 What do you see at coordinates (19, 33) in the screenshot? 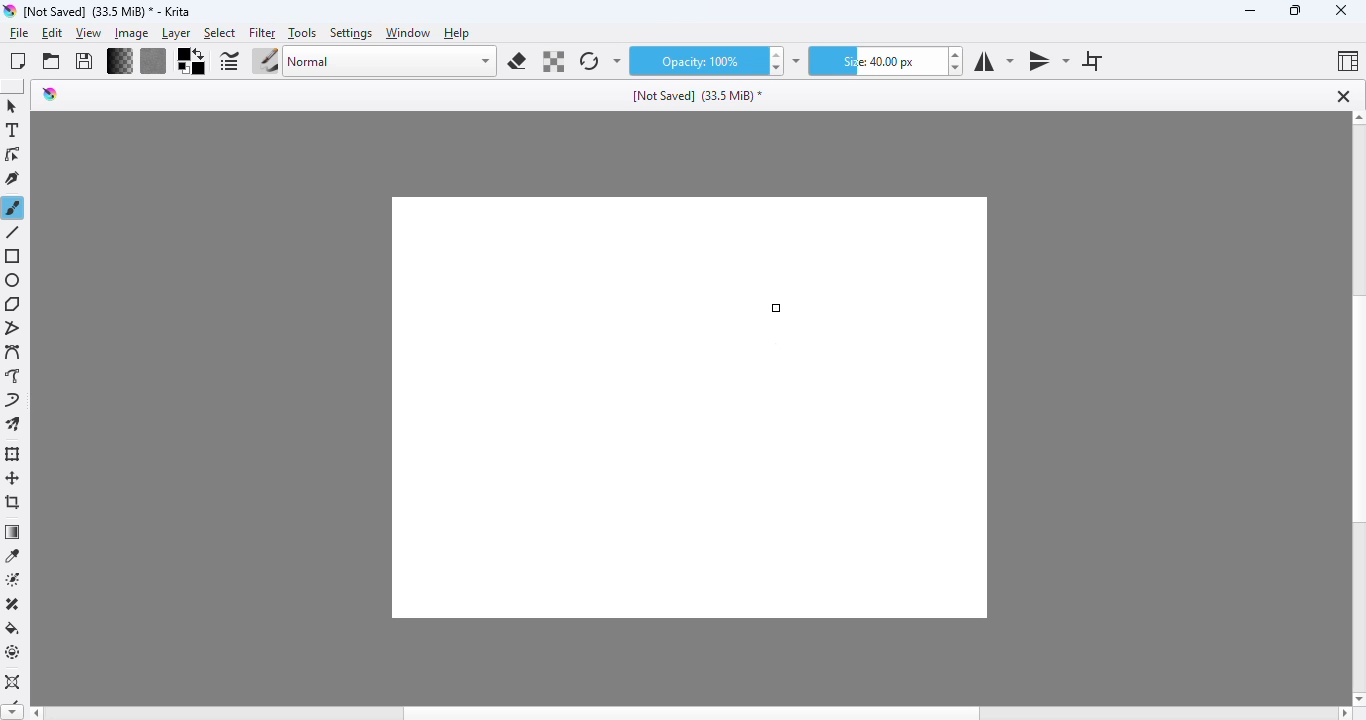
I see `file` at bounding box center [19, 33].